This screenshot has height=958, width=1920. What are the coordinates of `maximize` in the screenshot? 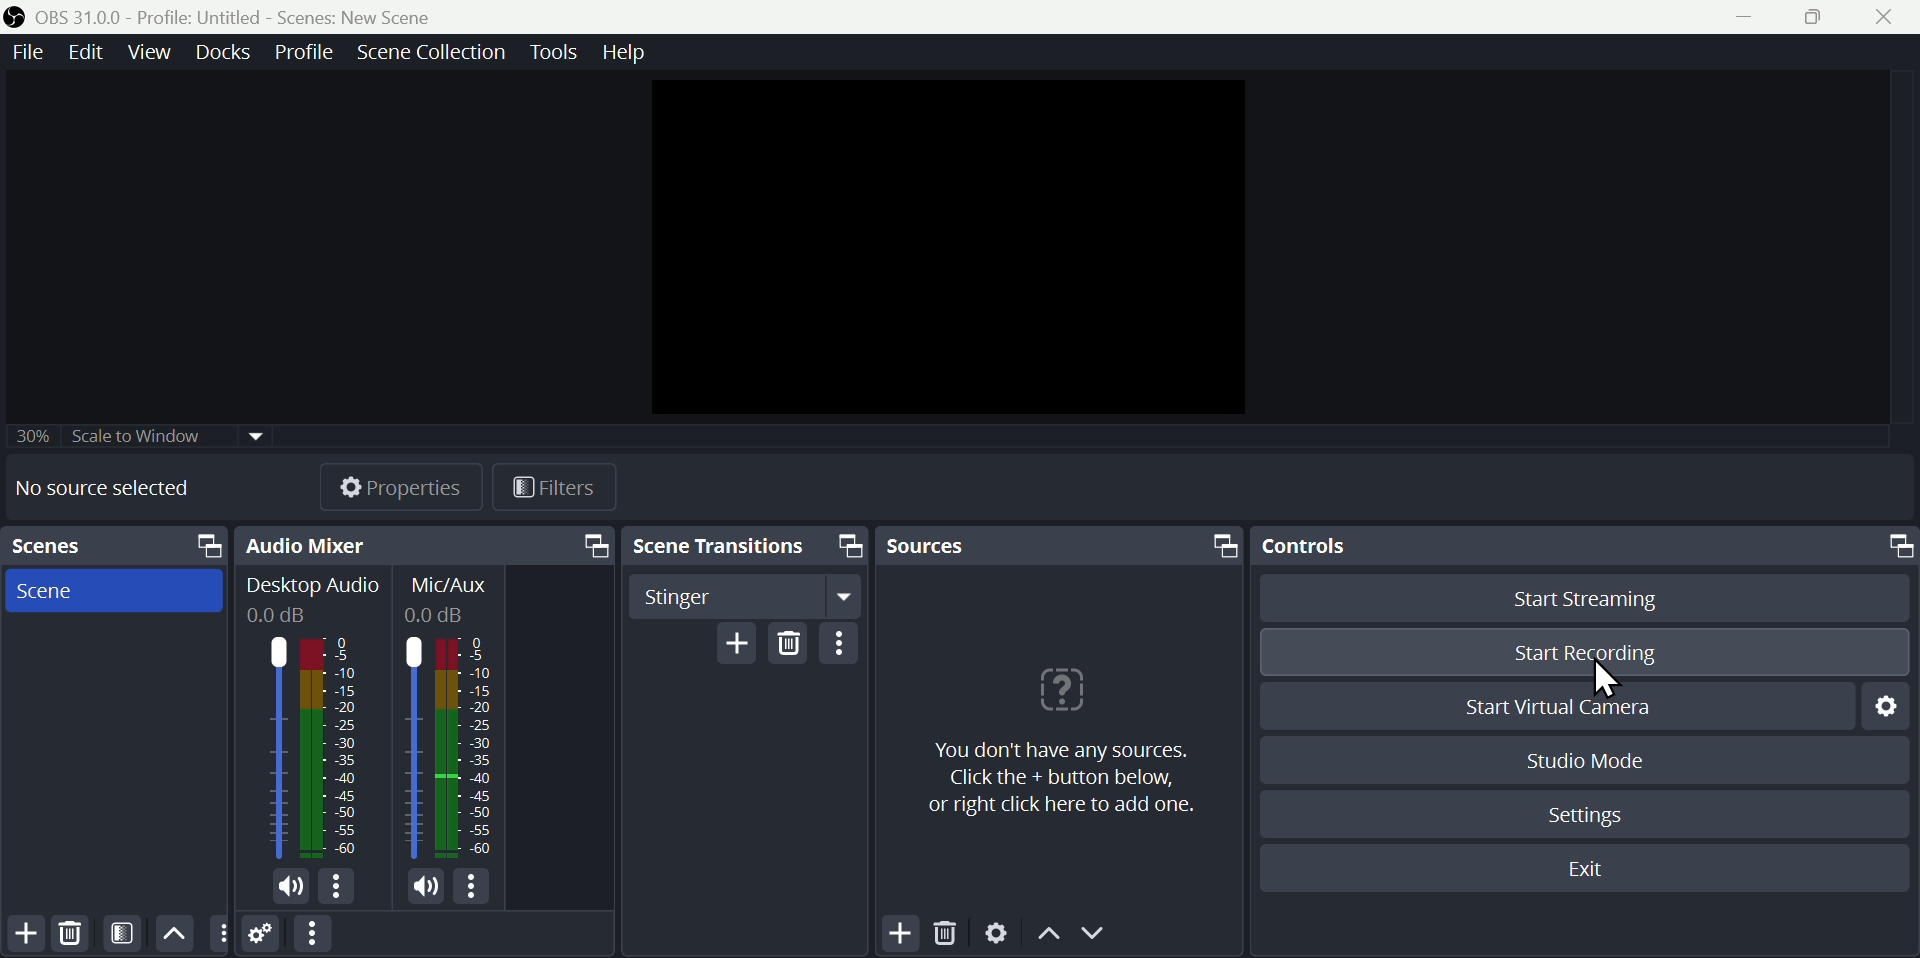 It's located at (598, 545).